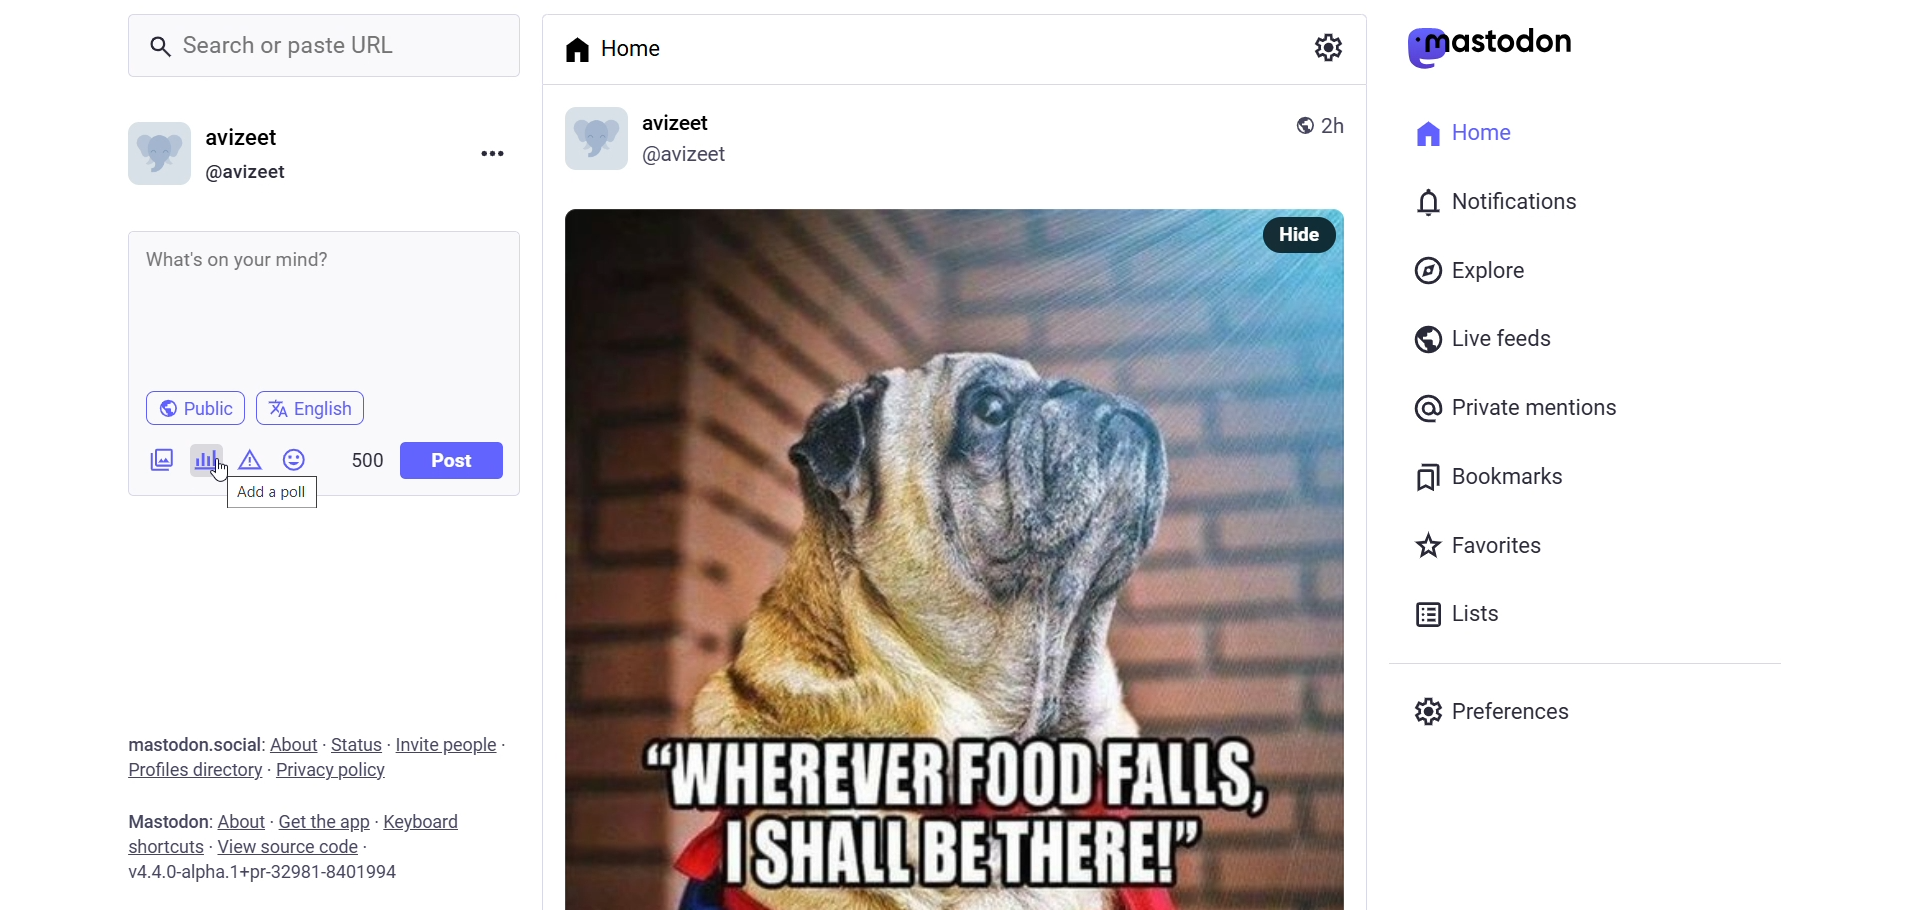 The image size is (1908, 910). Describe the element at coordinates (892, 549) in the screenshot. I see `post image` at that location.